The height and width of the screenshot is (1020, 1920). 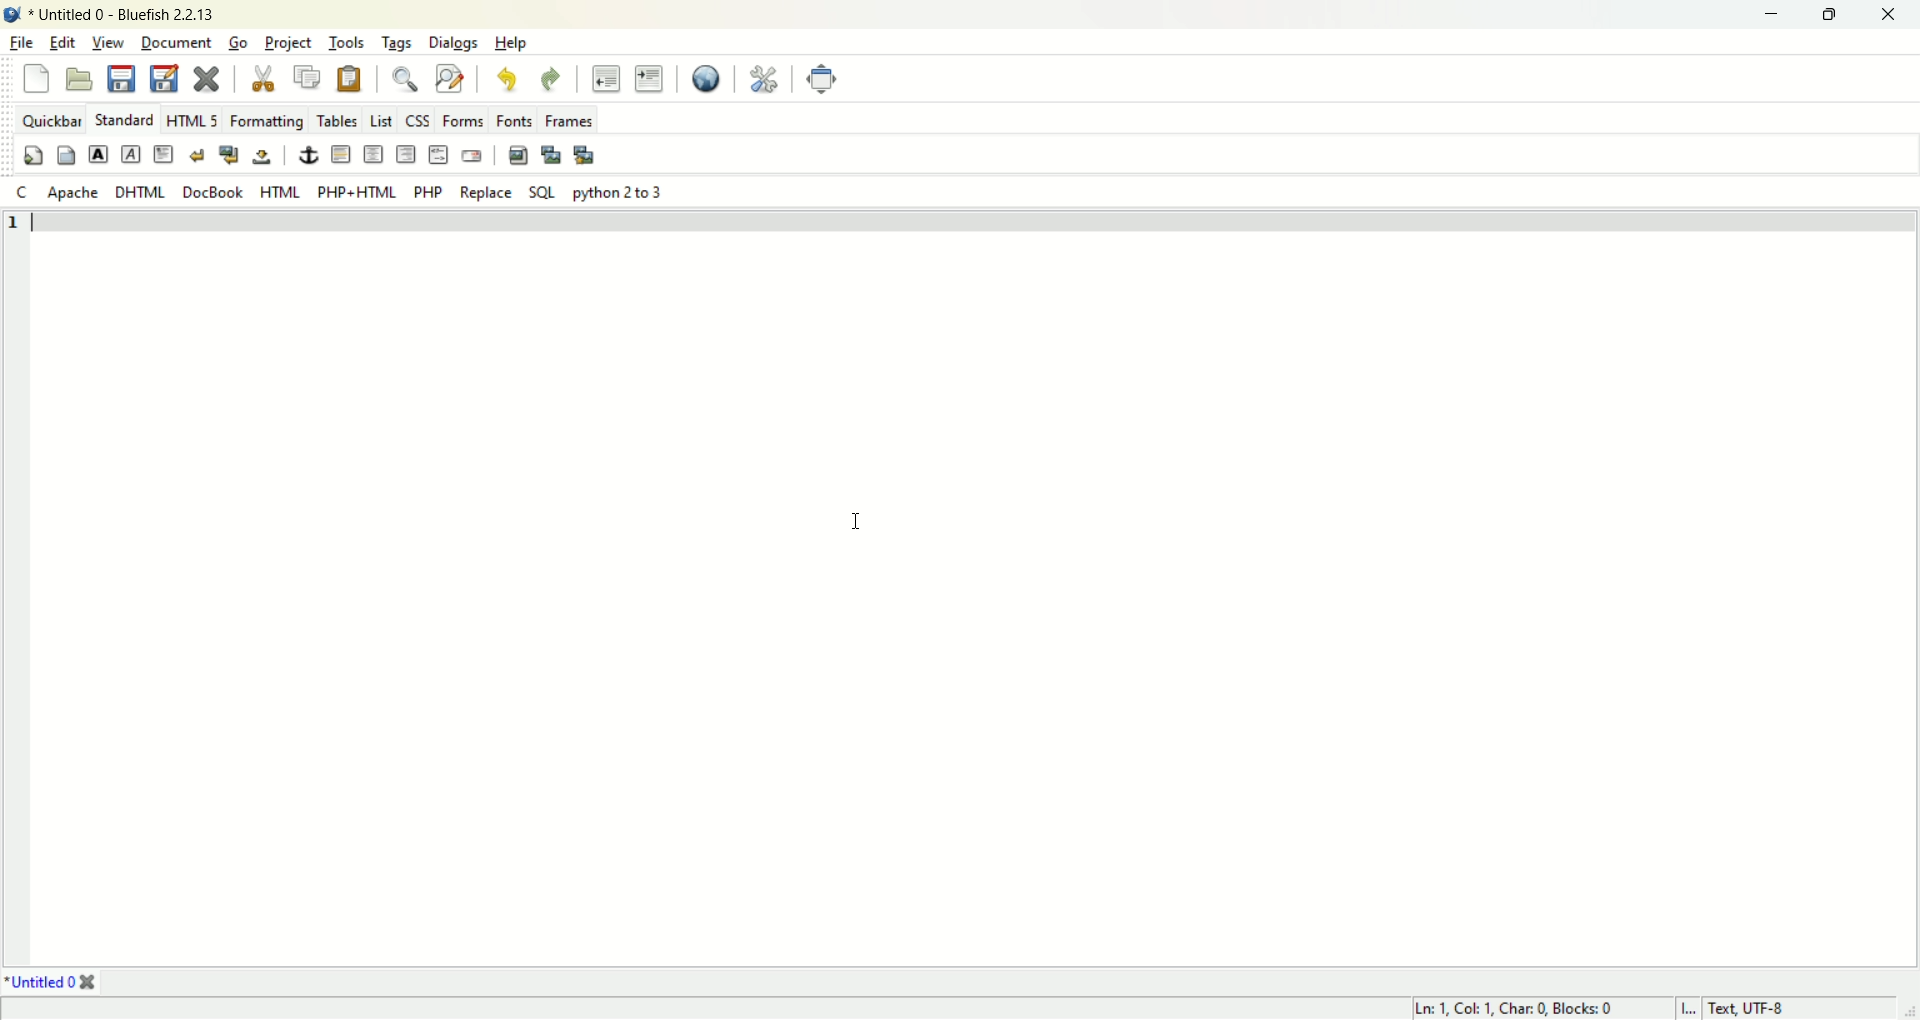 I want to click on break, so click(x=196, y=156).